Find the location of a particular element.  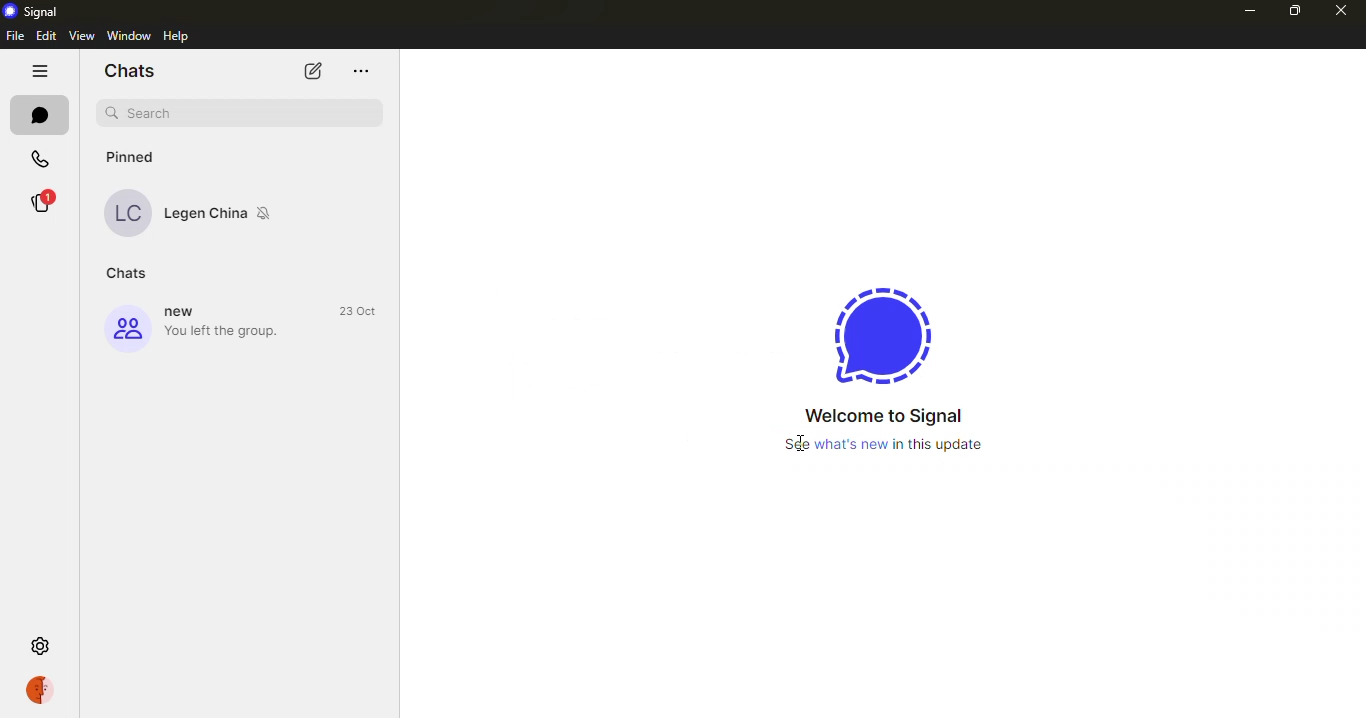

cursor is located at coordinates (799, 446).